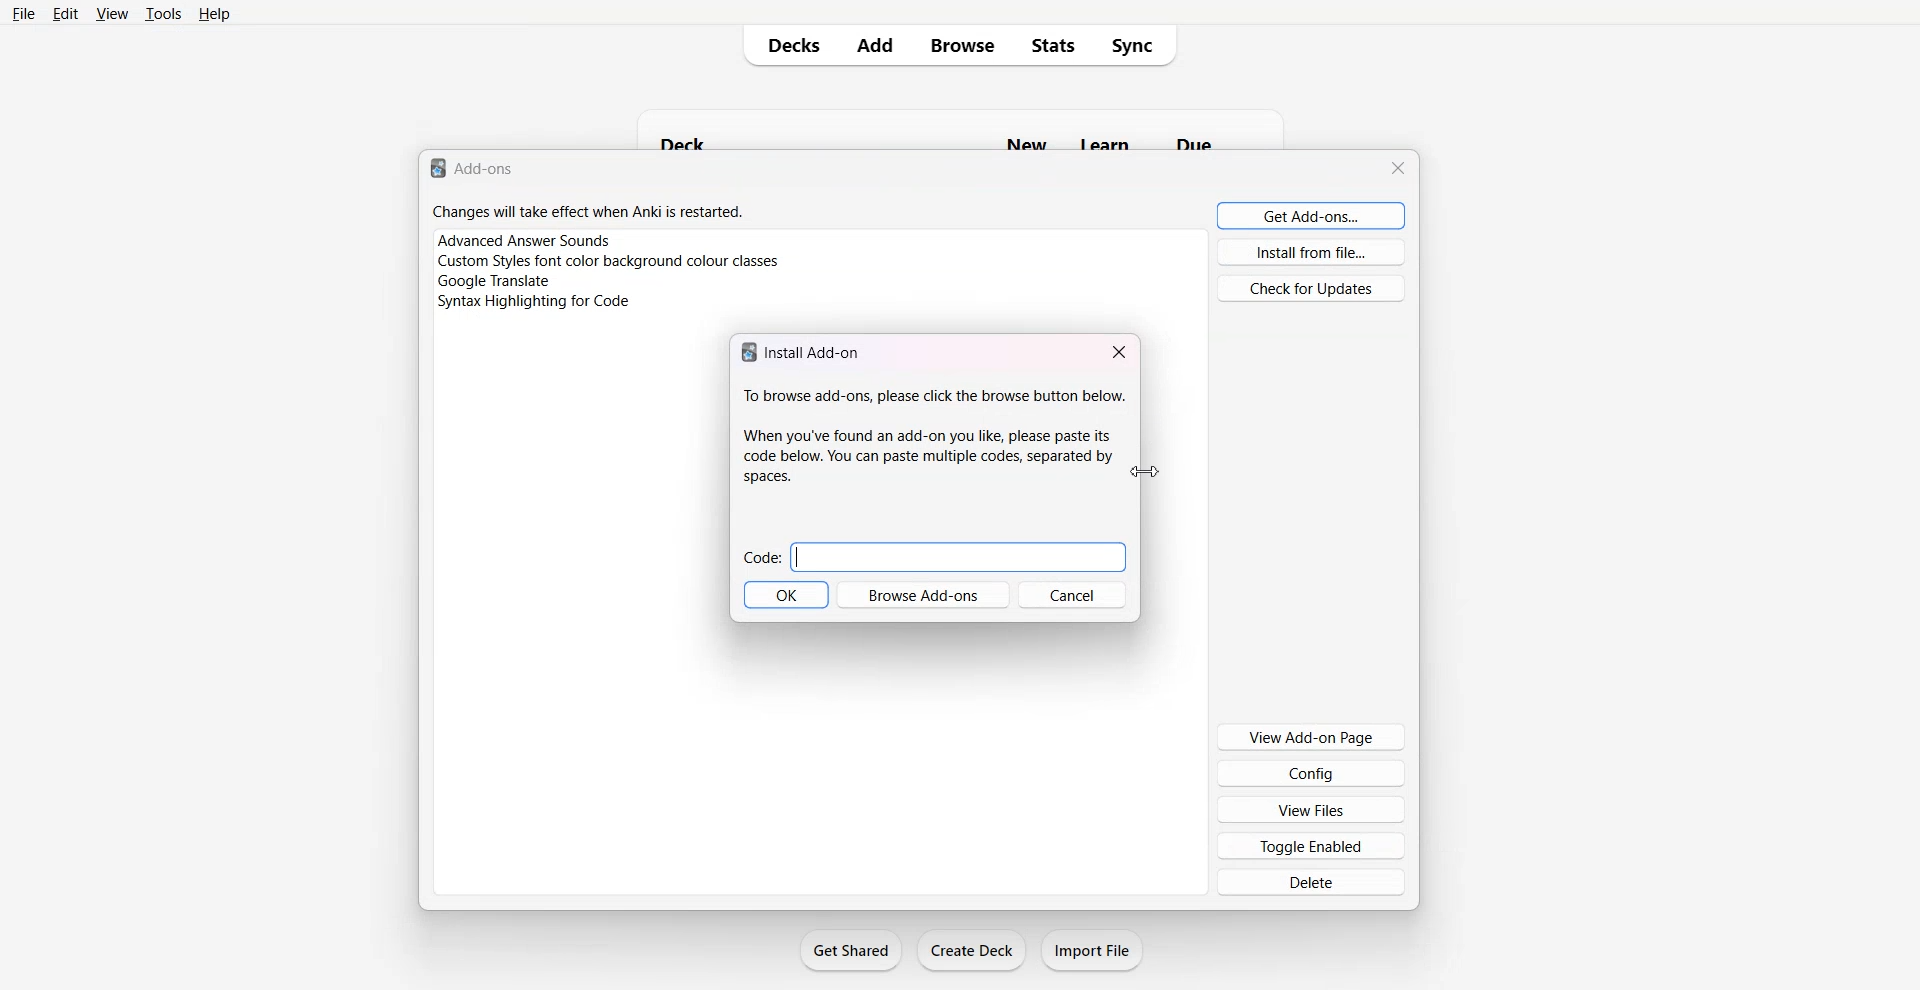 The image size is (1920, 990). I want to click on Tools, so click(163, 14).